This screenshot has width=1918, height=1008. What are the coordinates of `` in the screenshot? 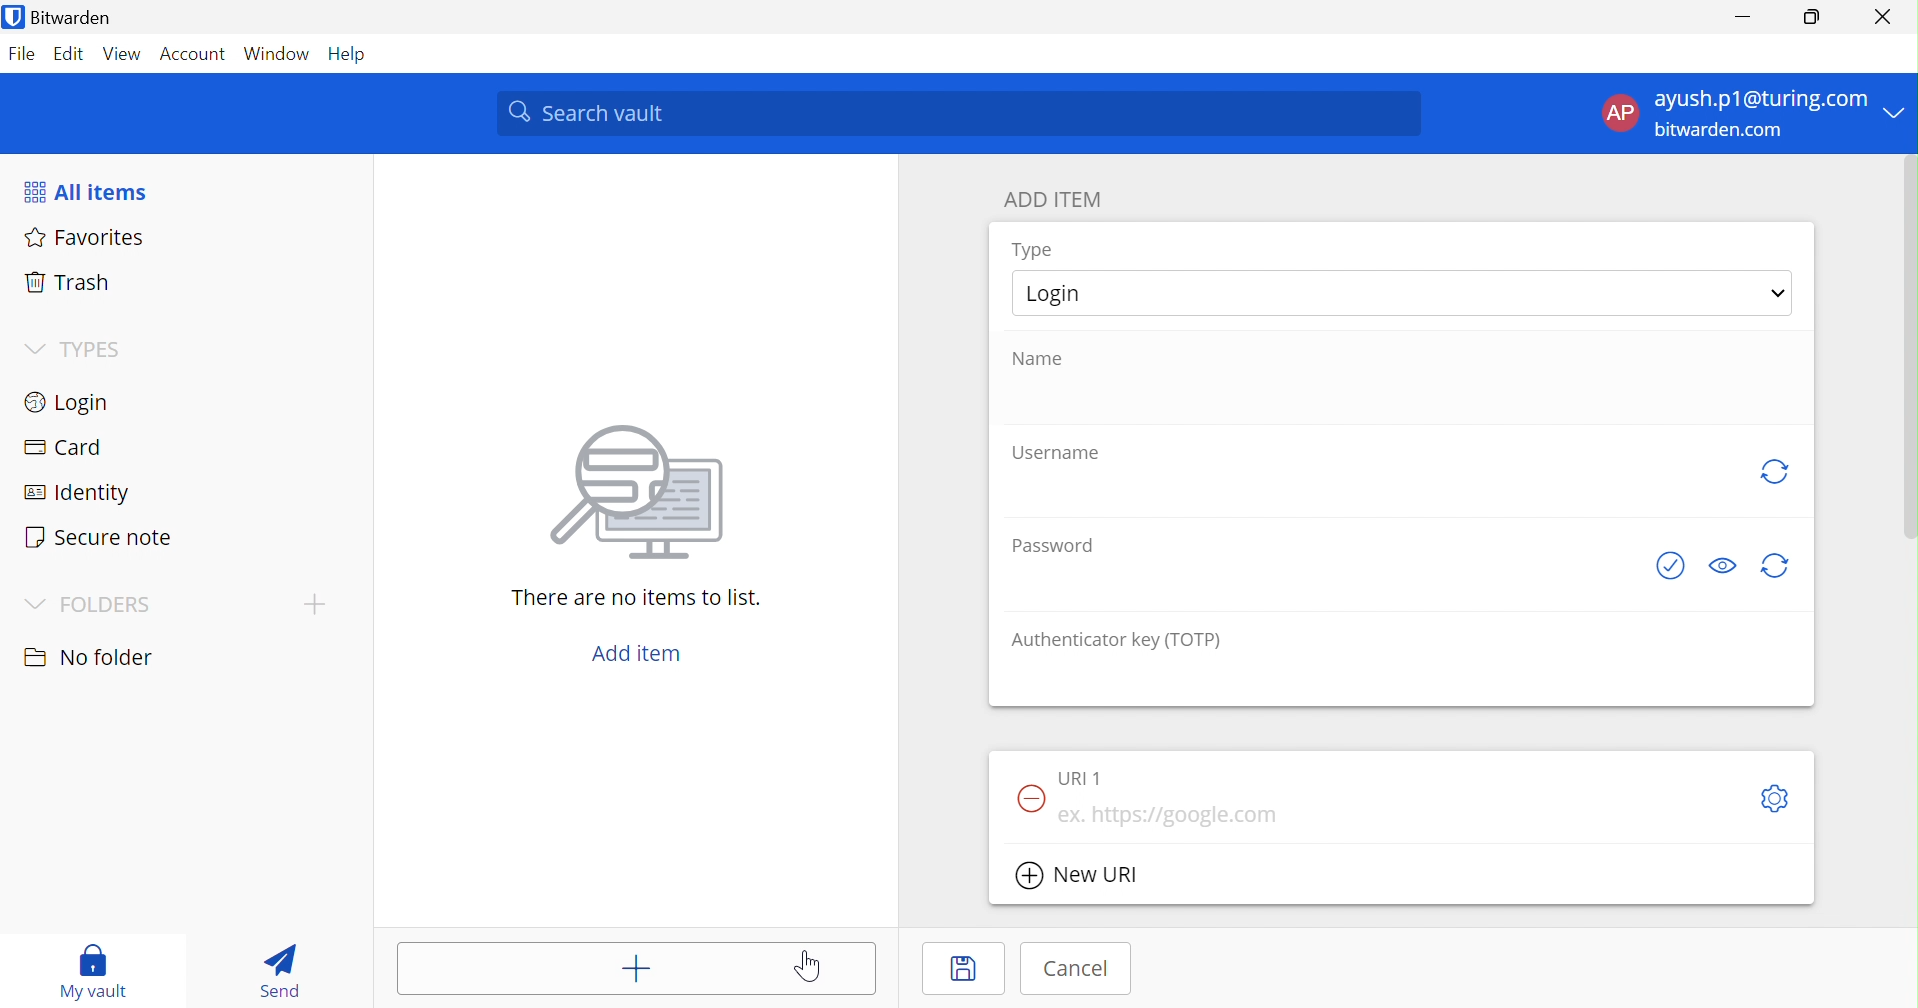 It's located at (1027, 801).